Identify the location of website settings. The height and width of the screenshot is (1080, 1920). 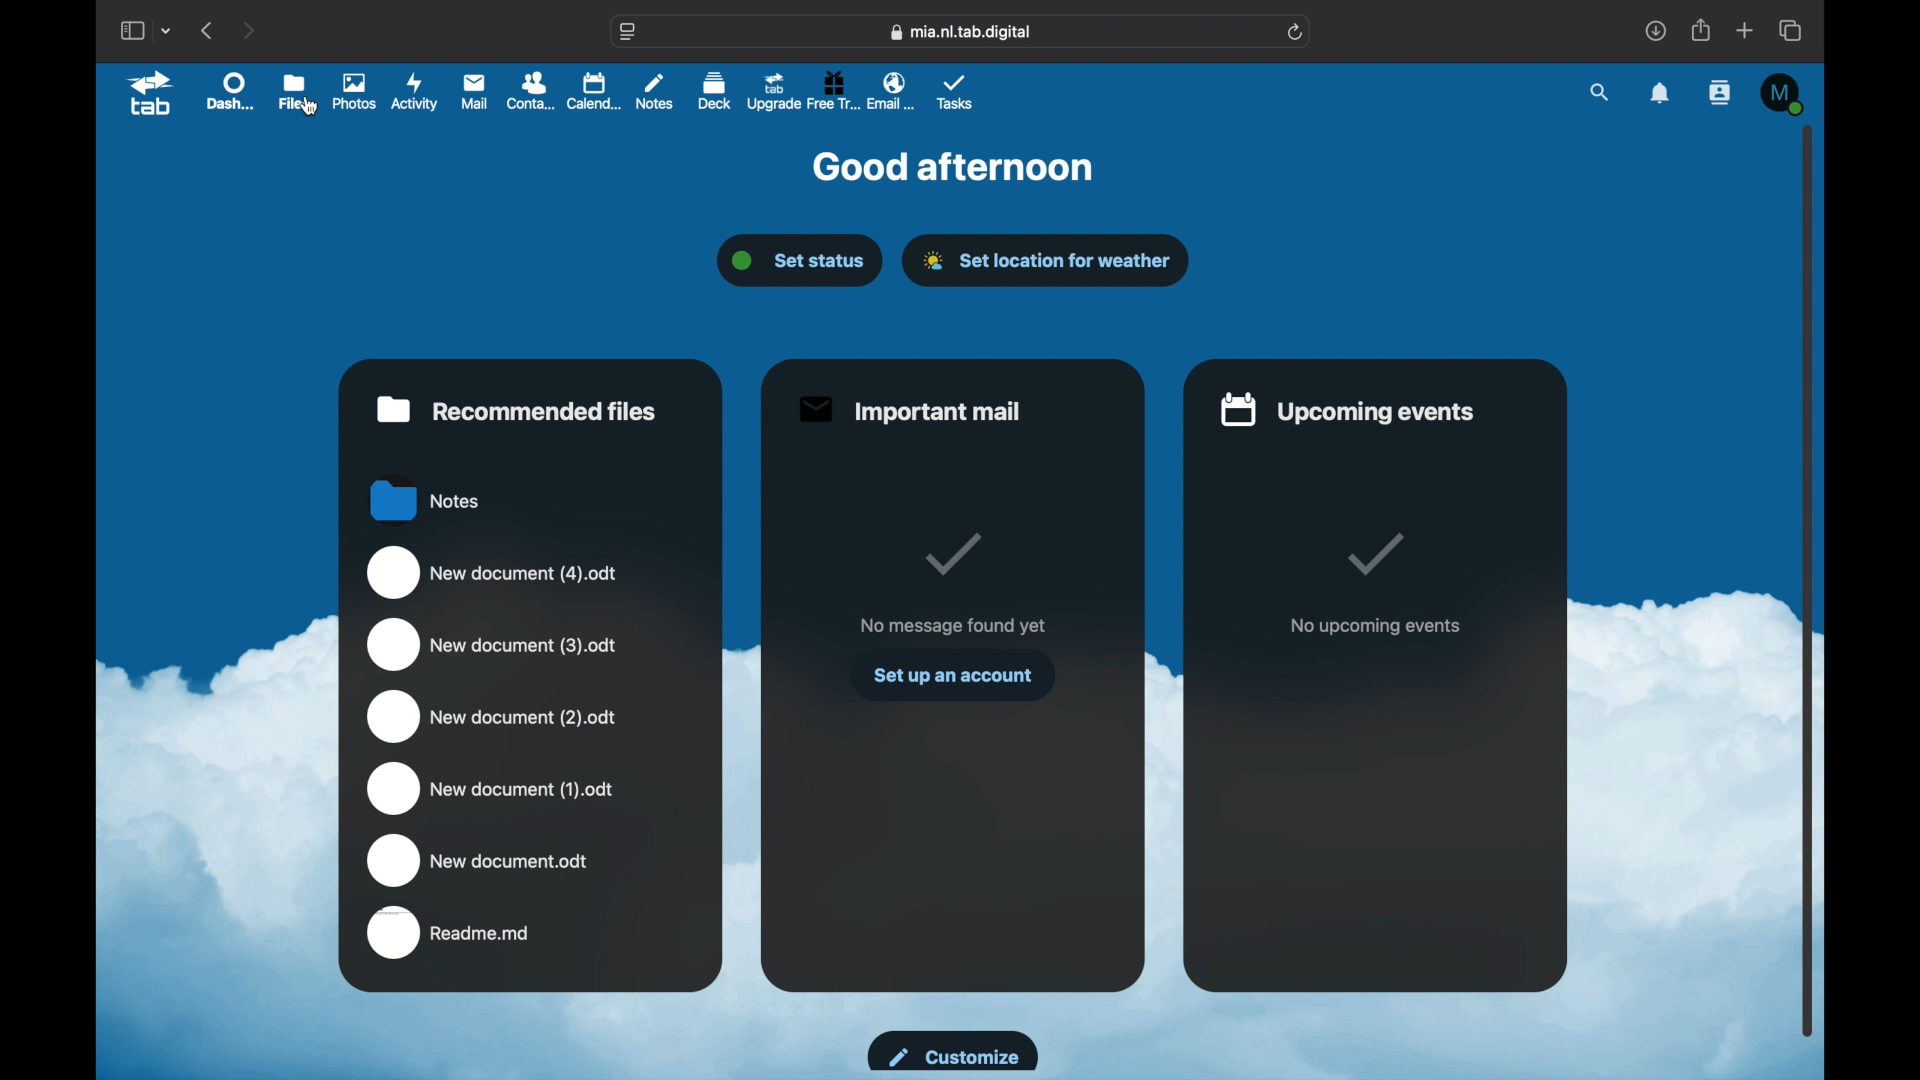
(629, 30).